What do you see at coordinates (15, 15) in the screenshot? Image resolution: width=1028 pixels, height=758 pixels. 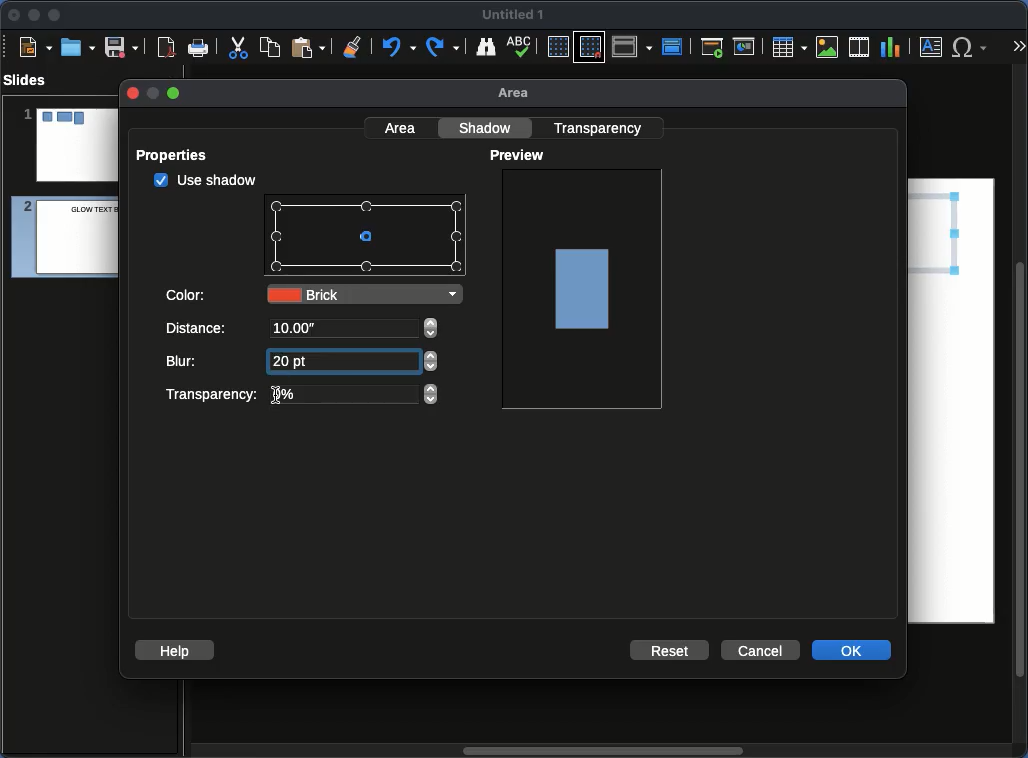 I see `Close` at bounding box center [15, 15].